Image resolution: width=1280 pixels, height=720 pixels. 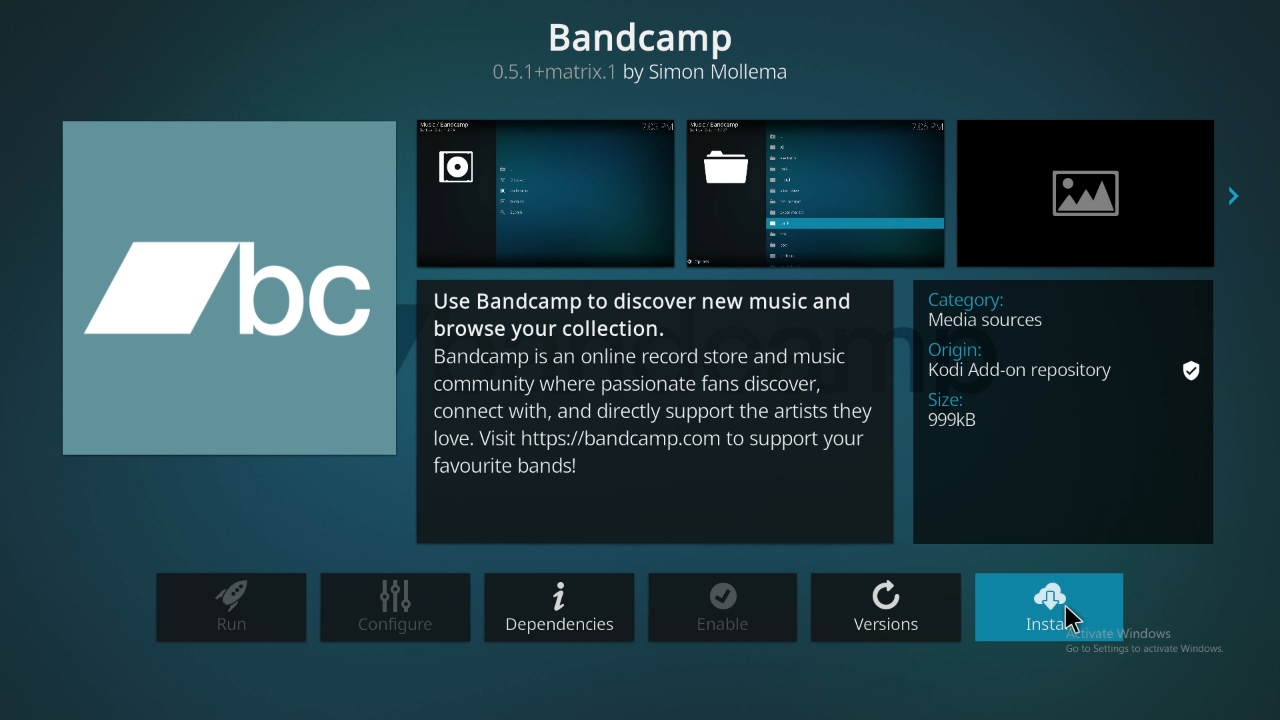 What do you see at coordinates (817, 192) in the screenshot?
I see `preview` at bounding box center [817, 192].